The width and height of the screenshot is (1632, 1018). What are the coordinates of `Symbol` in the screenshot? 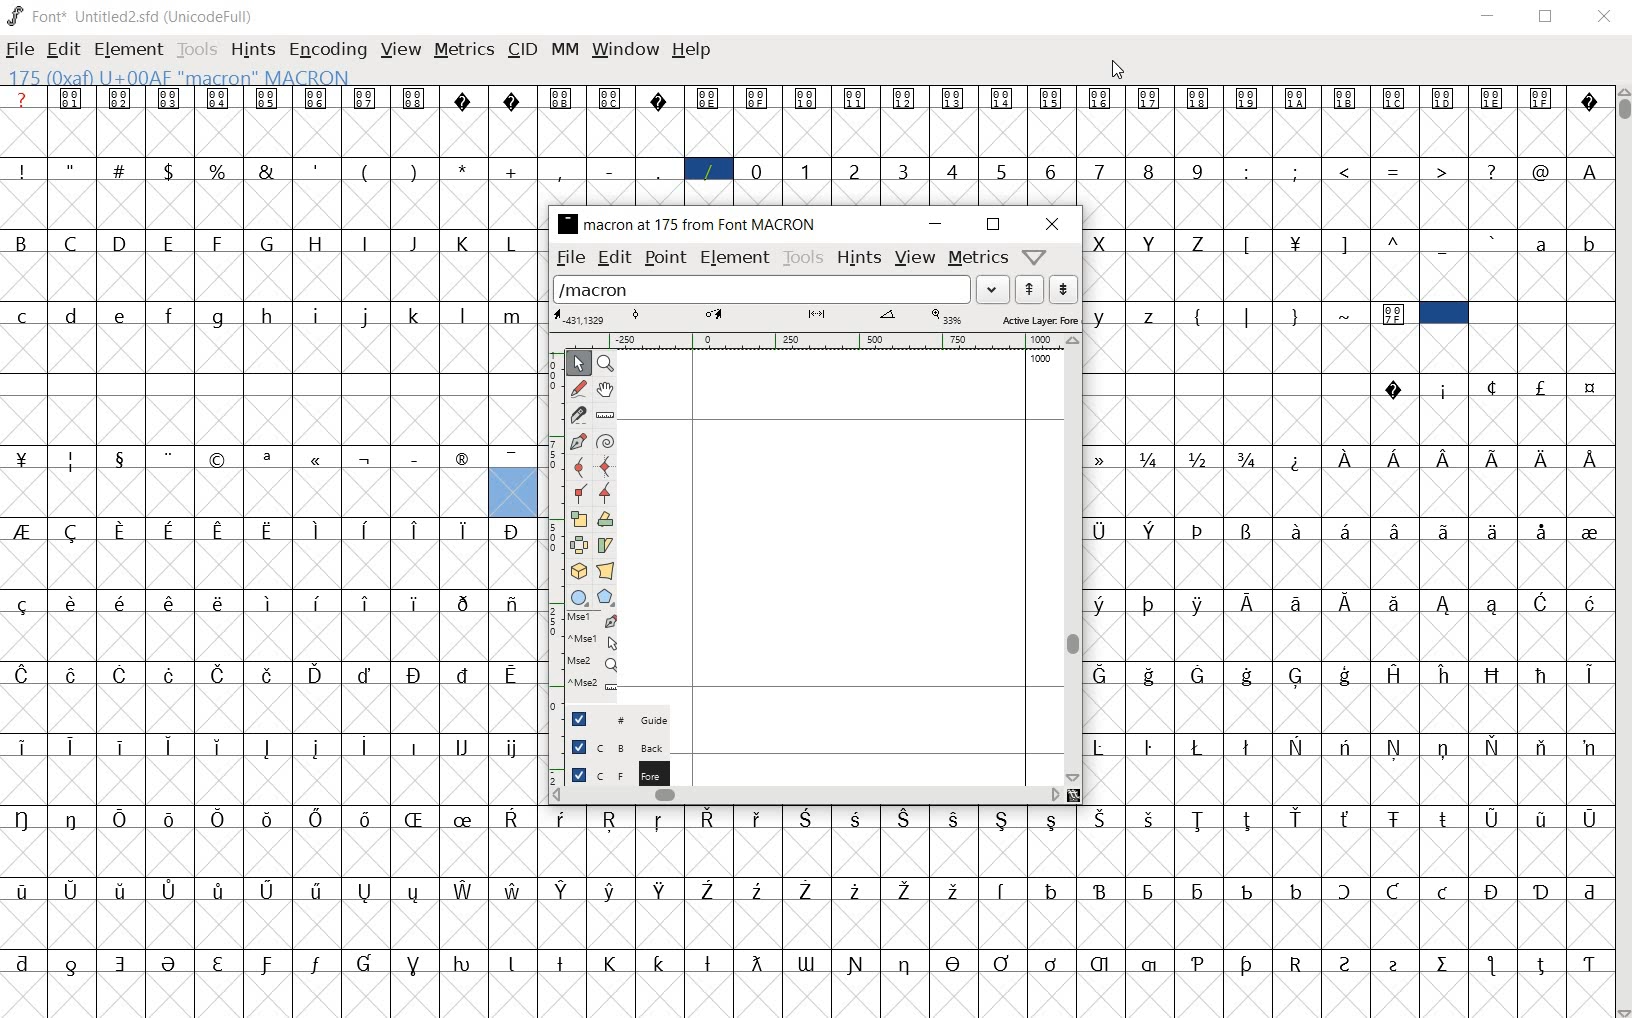 It's located at (318, 530).